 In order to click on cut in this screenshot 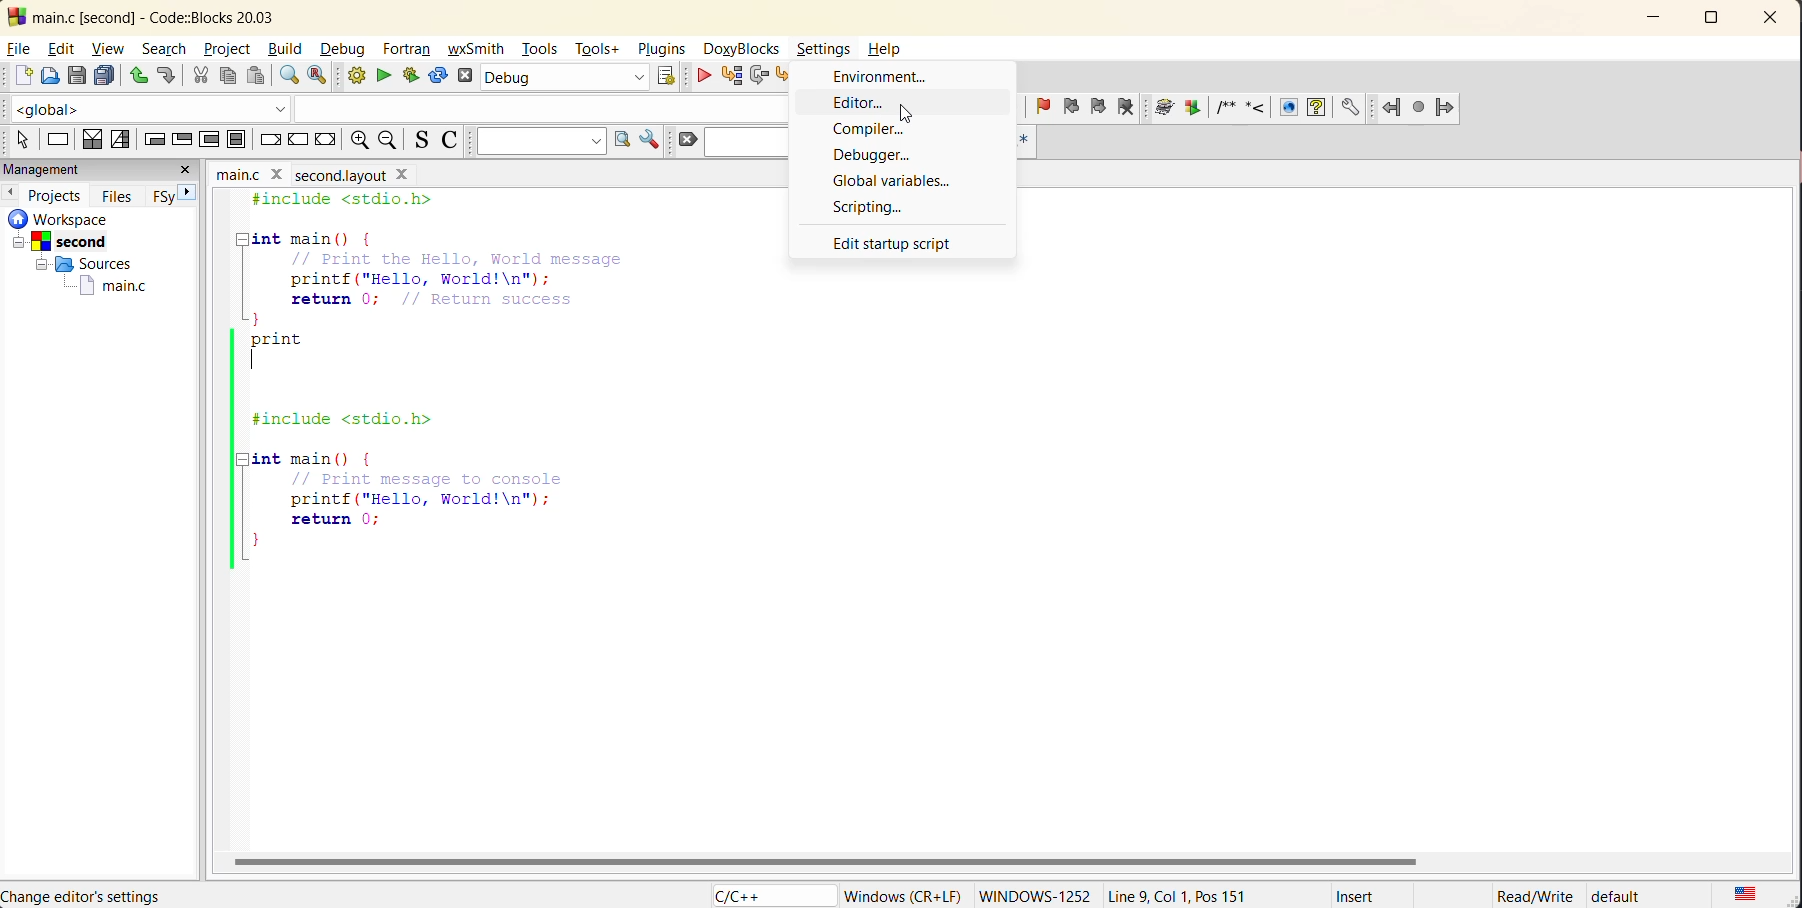, I will do `click(196, 75)`.